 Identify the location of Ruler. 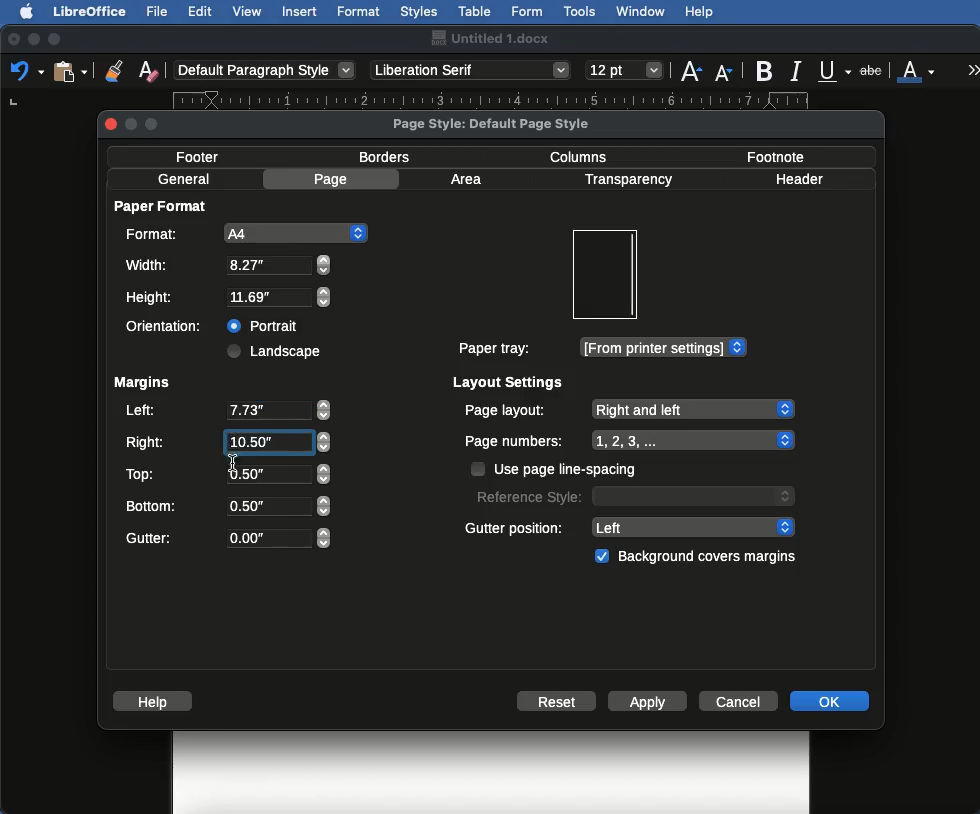
(508, 103).